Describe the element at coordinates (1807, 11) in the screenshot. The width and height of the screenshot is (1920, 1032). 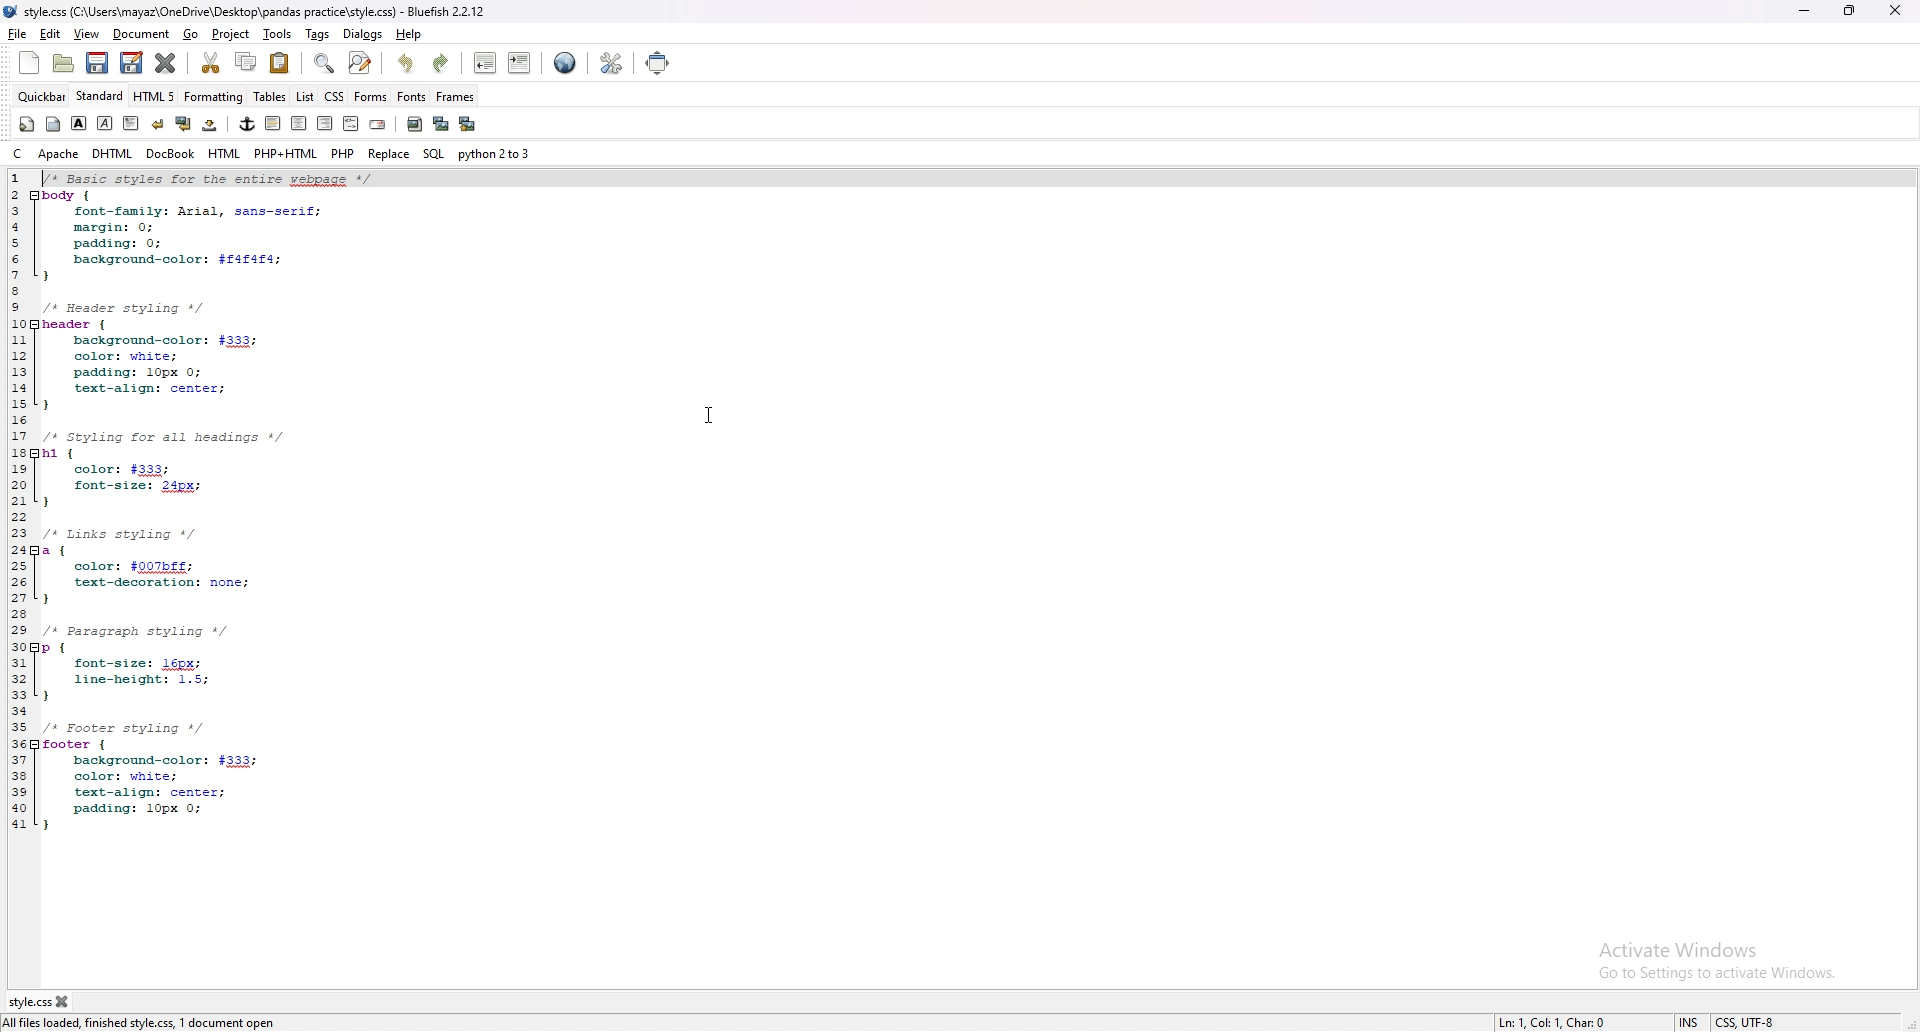
I see `minimize` at that location.